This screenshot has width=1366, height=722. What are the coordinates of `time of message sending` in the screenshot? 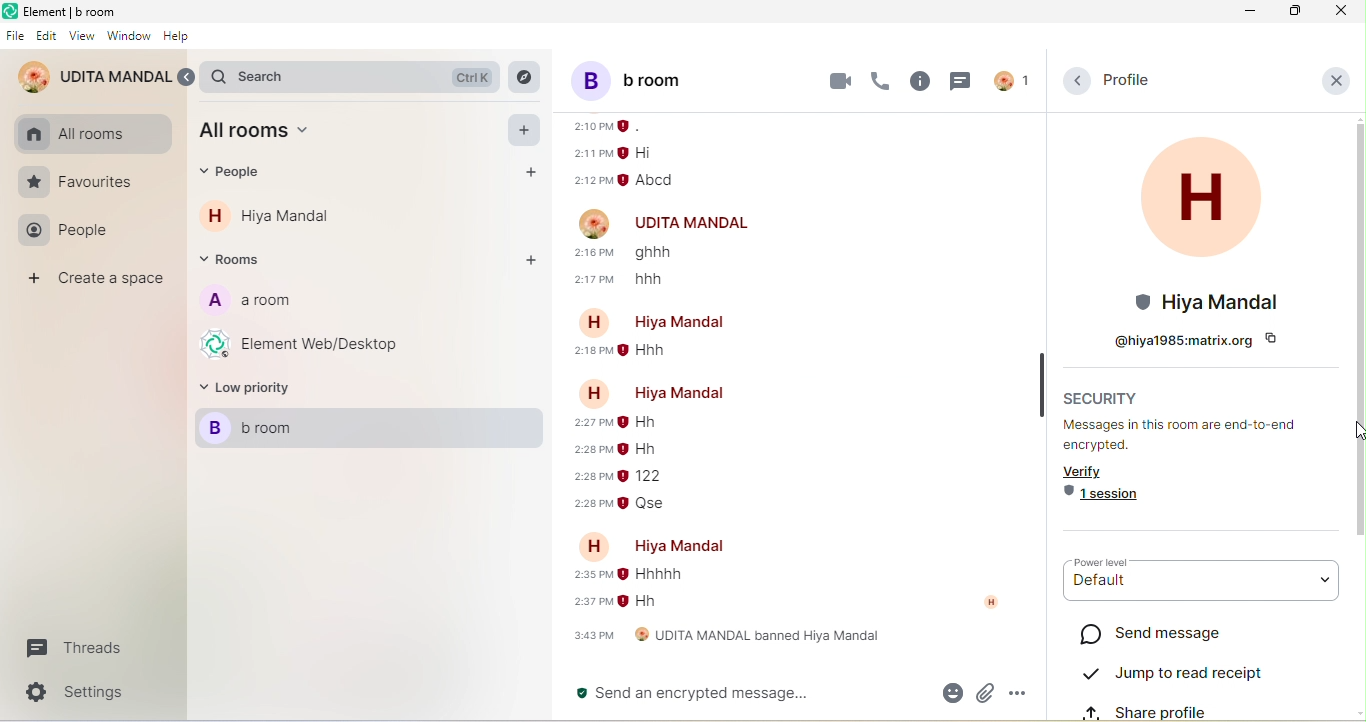 It's located at (593, 180).